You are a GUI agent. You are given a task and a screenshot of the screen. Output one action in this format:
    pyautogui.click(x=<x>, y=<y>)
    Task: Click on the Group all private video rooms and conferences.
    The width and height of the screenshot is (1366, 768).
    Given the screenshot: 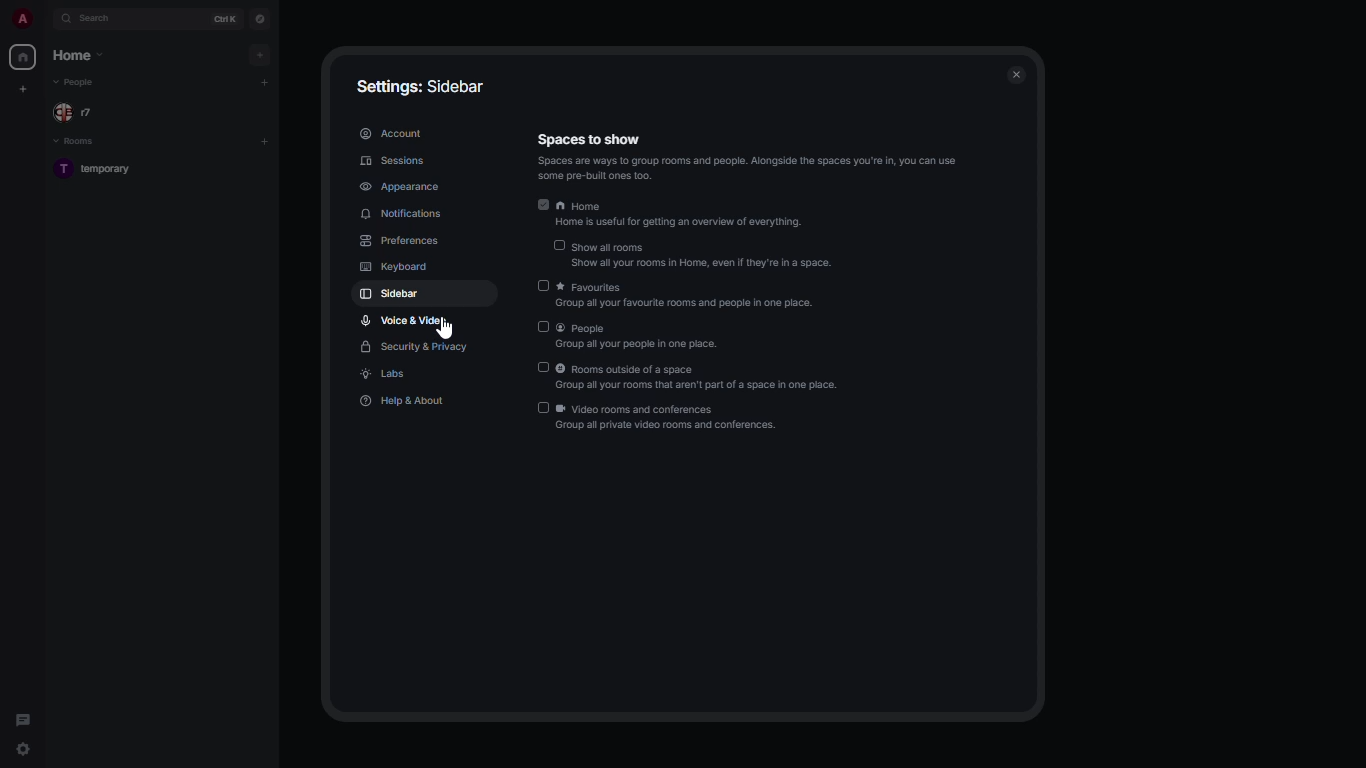 What is the action you would take?
    pyautogui.click(x=660, y=427)
    